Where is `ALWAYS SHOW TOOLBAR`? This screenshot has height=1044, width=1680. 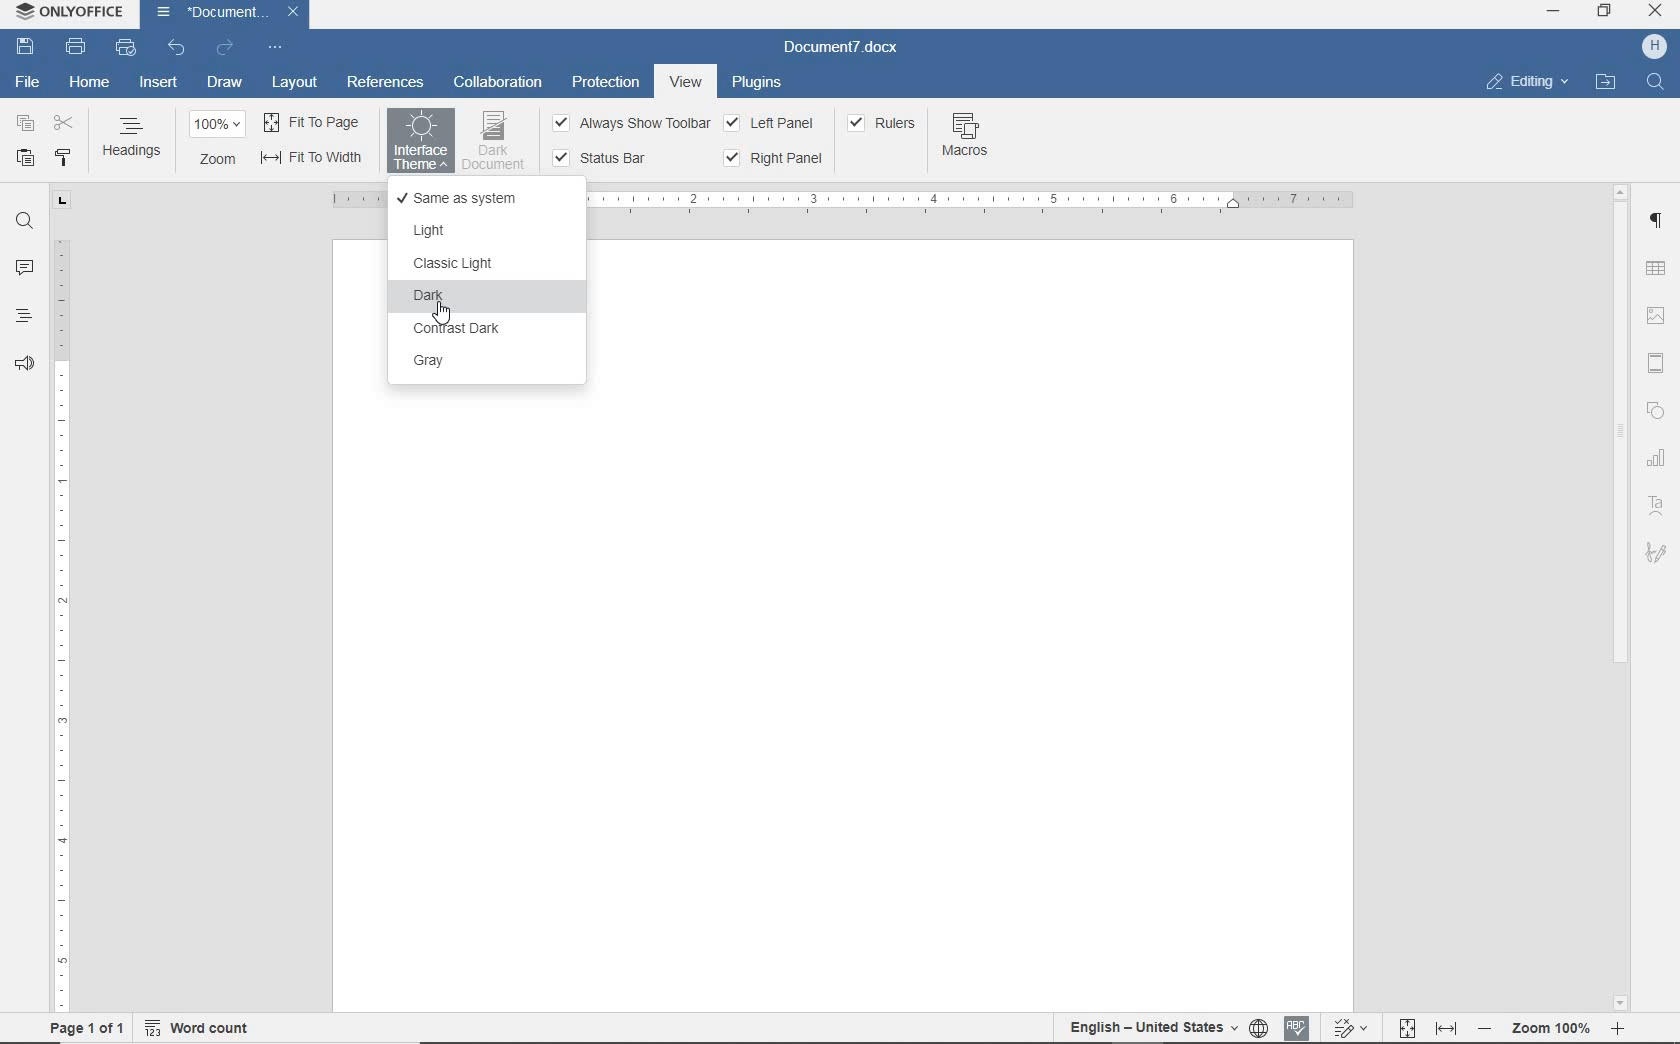 ALWAYS SHOW TOOLBAR is located at coordinates (632, 125).